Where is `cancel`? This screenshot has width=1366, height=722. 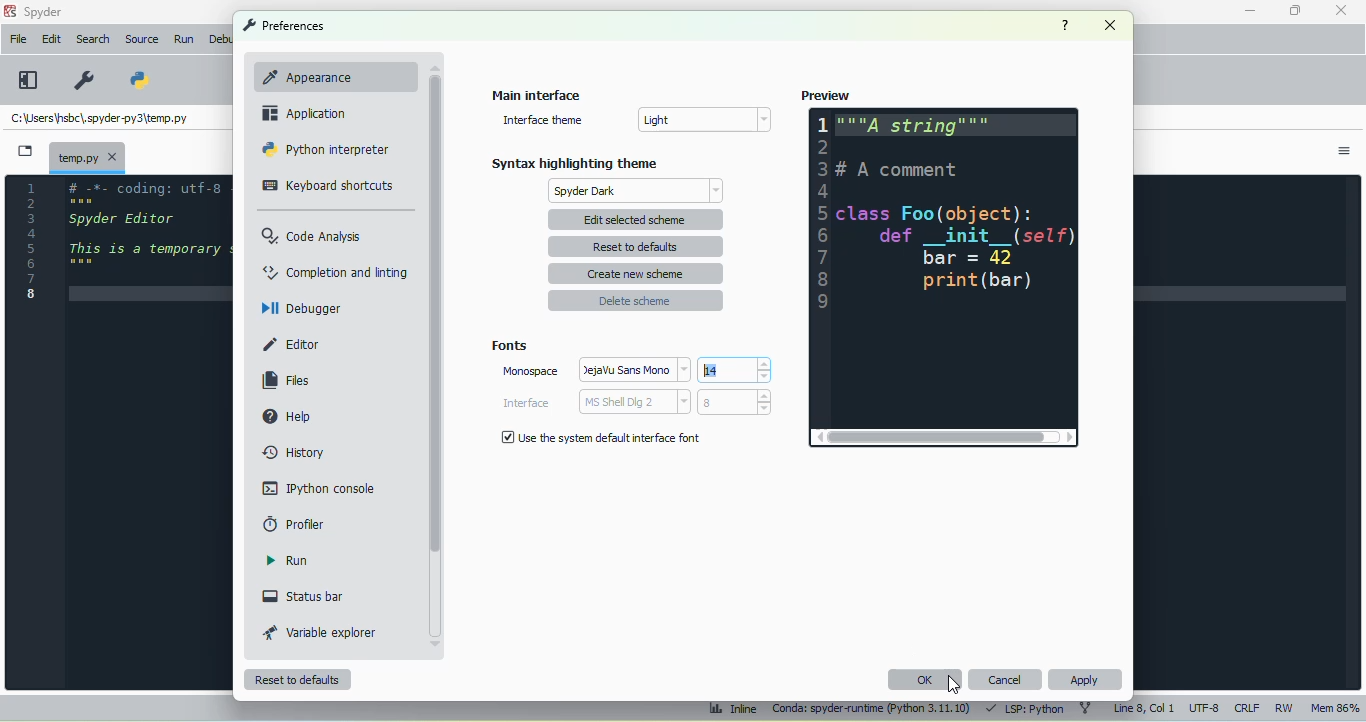
cancel is located at coordinates (1006, 679).